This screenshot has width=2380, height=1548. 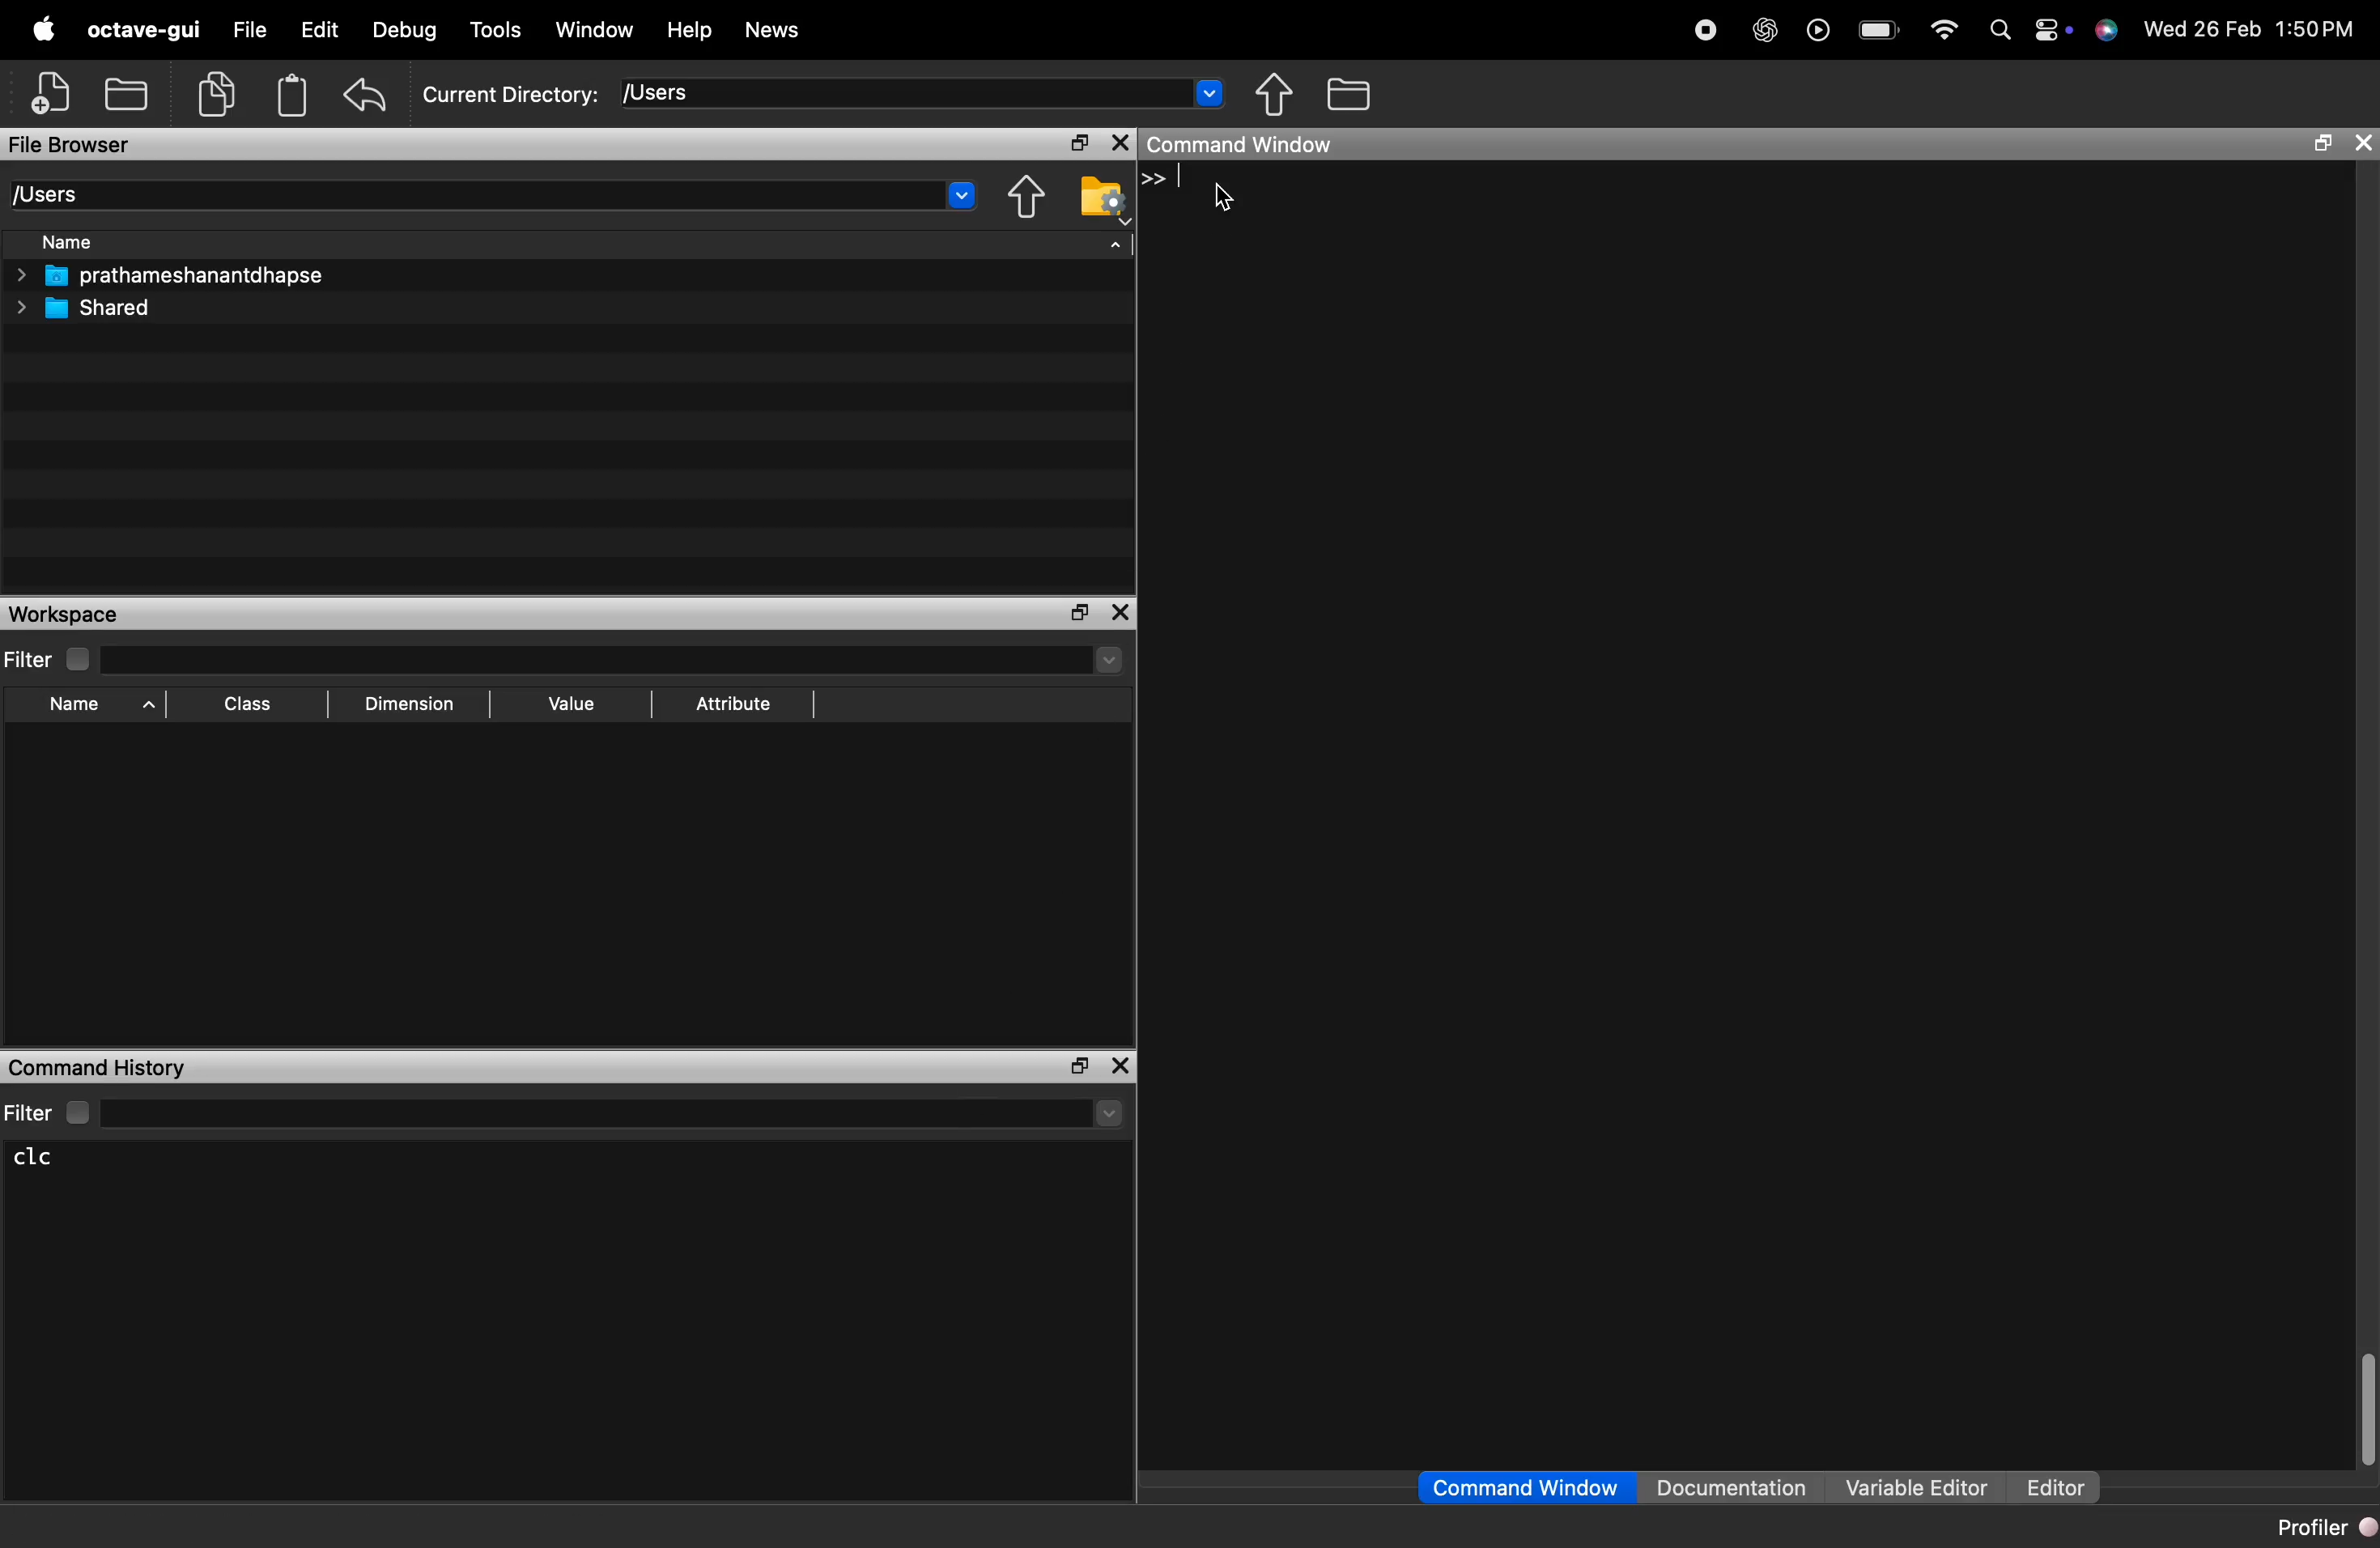 I want to click on Browse directories, so click(x=1353, y=93).